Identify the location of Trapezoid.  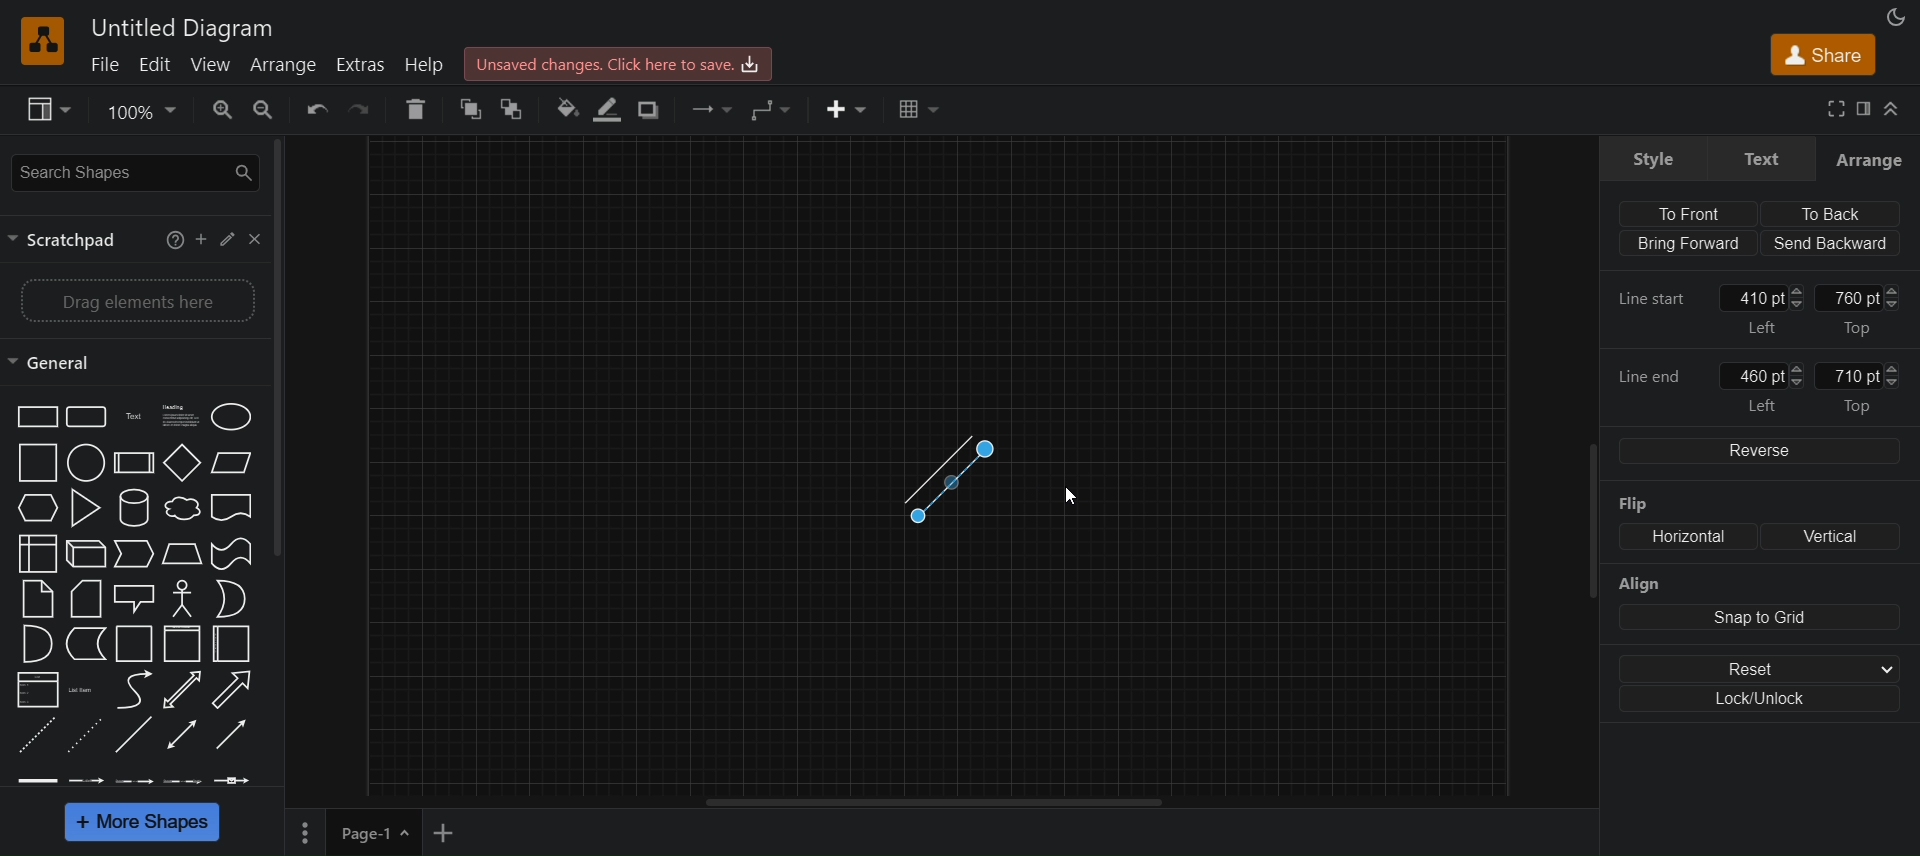
(180, 553).